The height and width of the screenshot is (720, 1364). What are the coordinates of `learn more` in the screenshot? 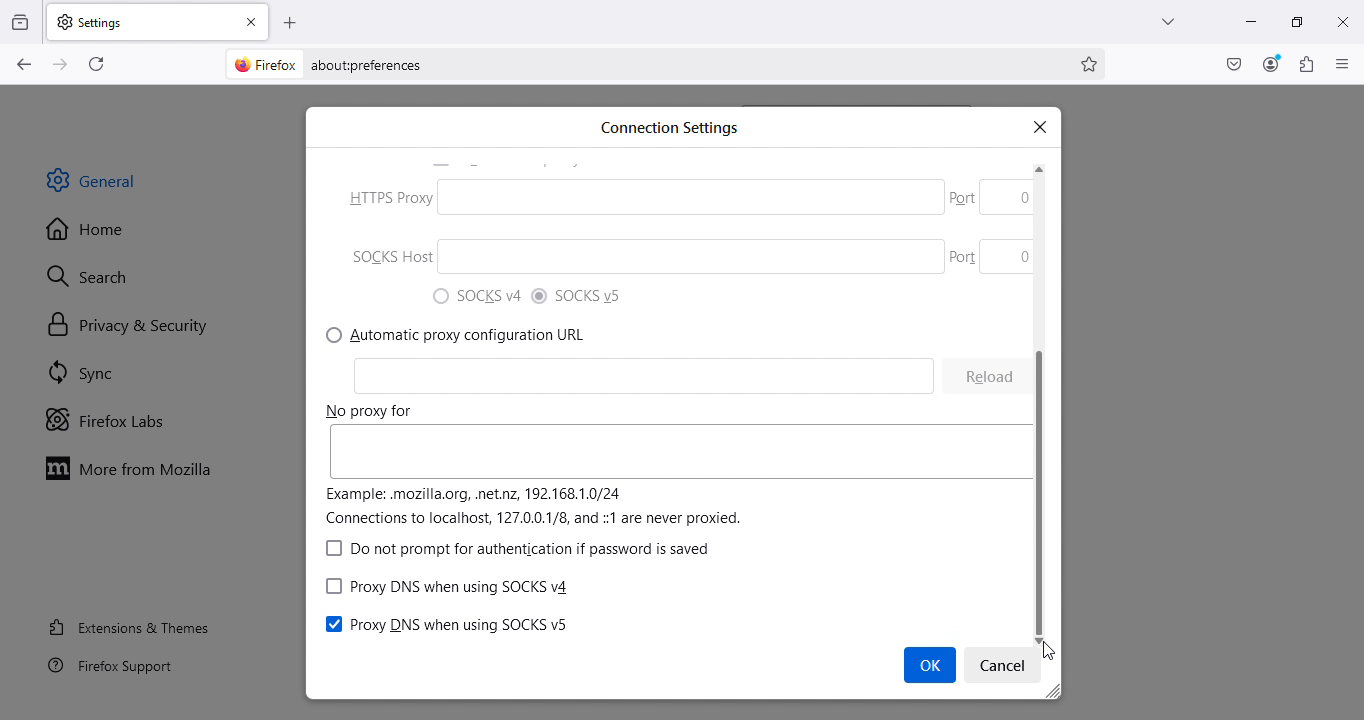 It's located at (546, 521).